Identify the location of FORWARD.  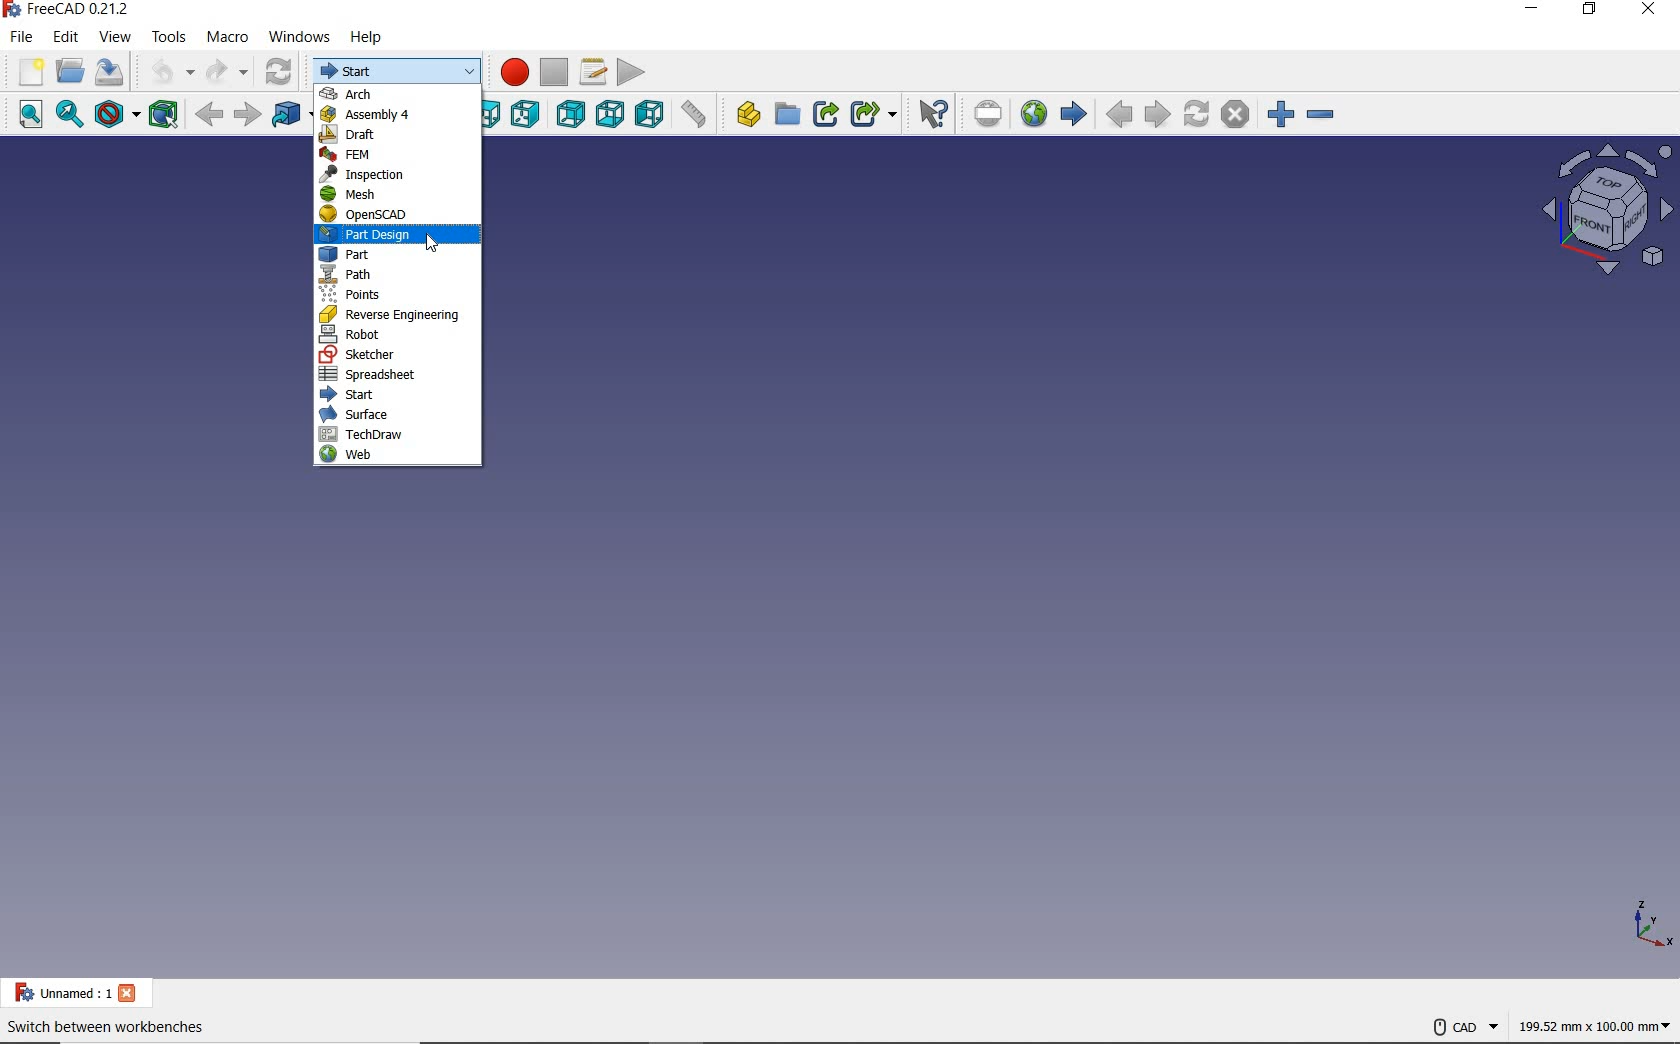
(248, 116).